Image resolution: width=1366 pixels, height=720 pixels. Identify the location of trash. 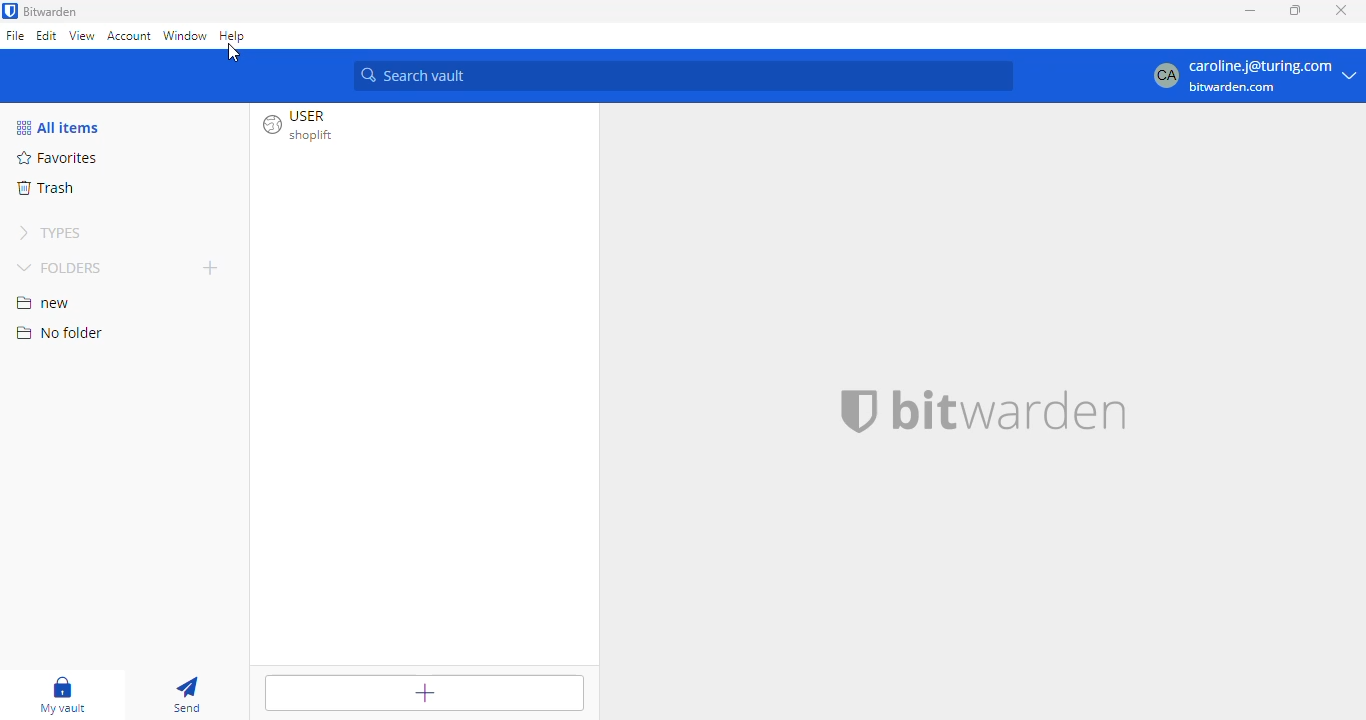
(46, 187).